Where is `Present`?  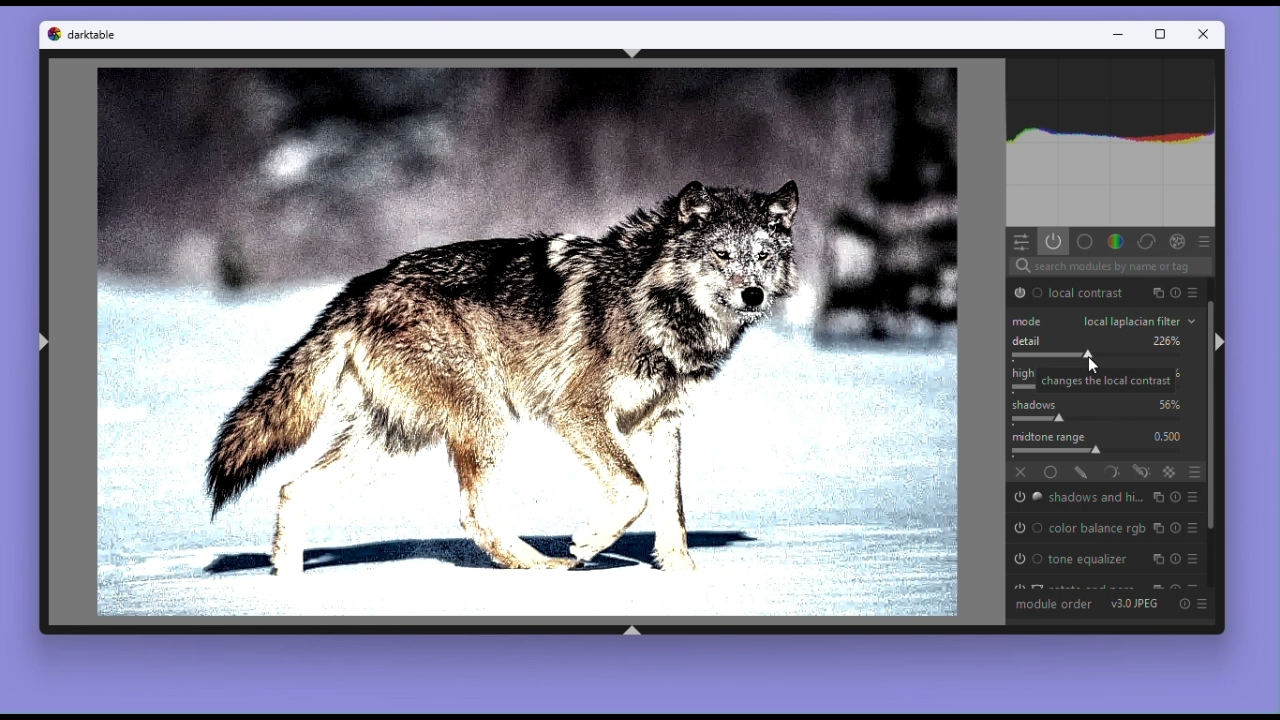 Present is located at coordinates (1198, 560).